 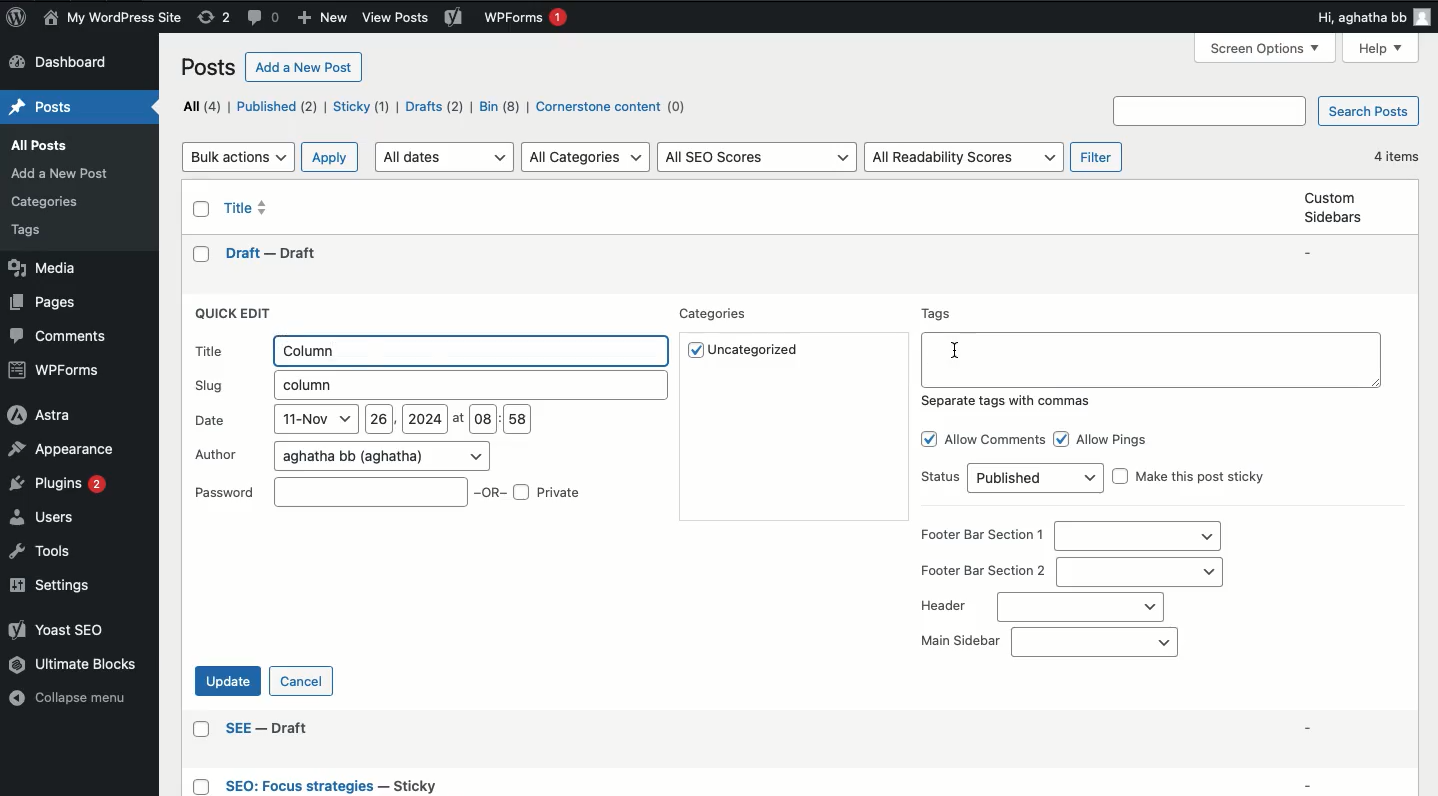 What do you see at coordinates (74, 702) in the screenshot?
I see `Collapse menu` at bounding box center [74, 702].